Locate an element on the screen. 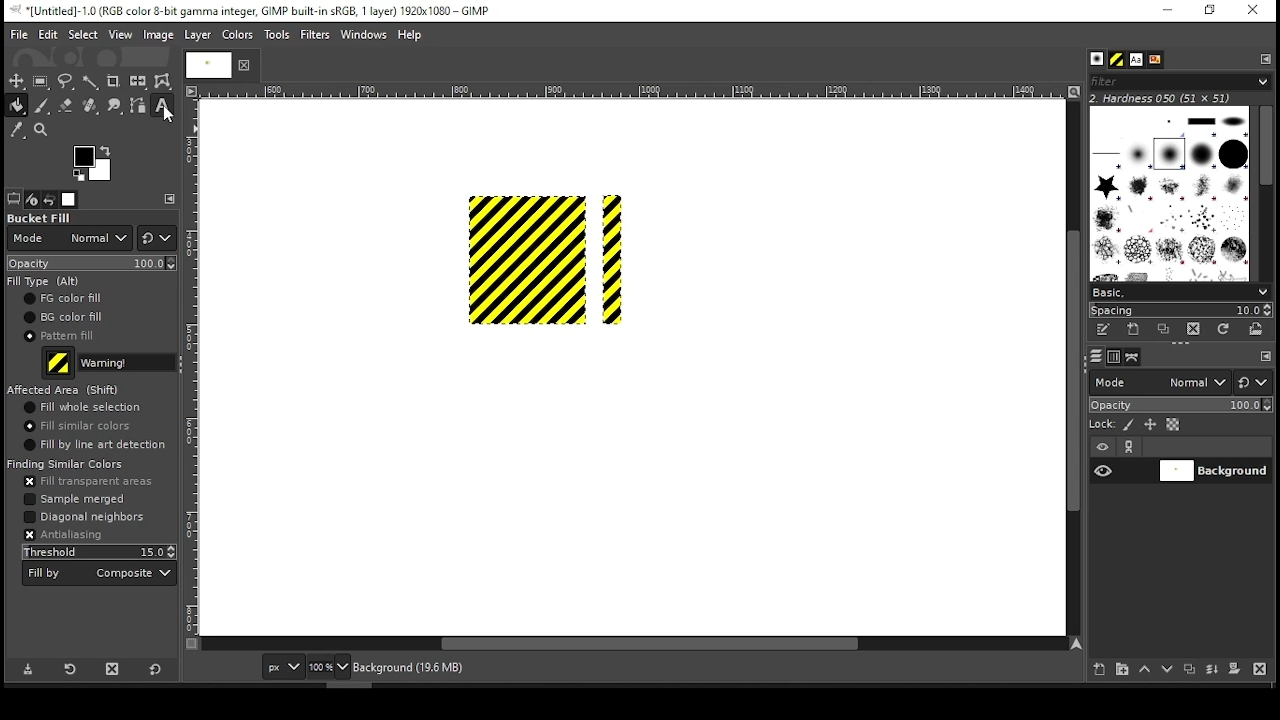 The height and width of the screenshot is (720, 1280). fill whole selection is located at coordinates (84, 408).